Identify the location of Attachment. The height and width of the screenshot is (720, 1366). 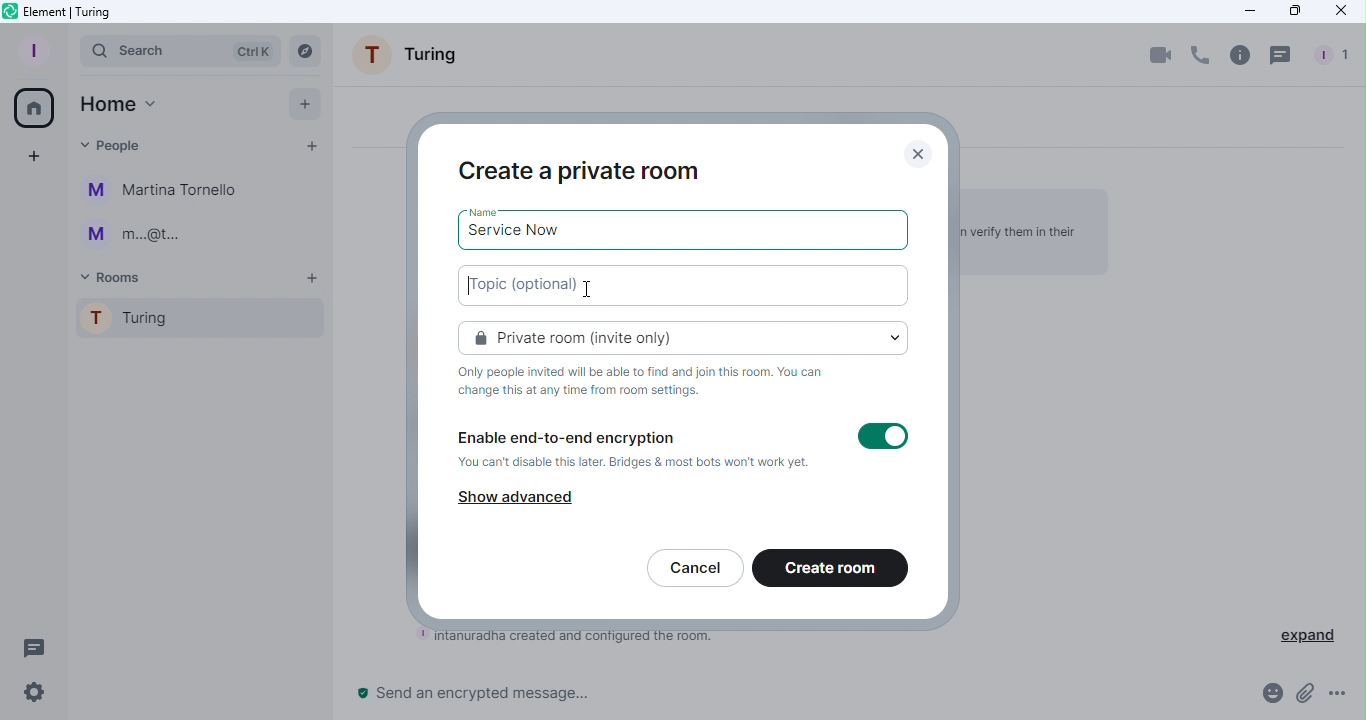
(1304, 699).